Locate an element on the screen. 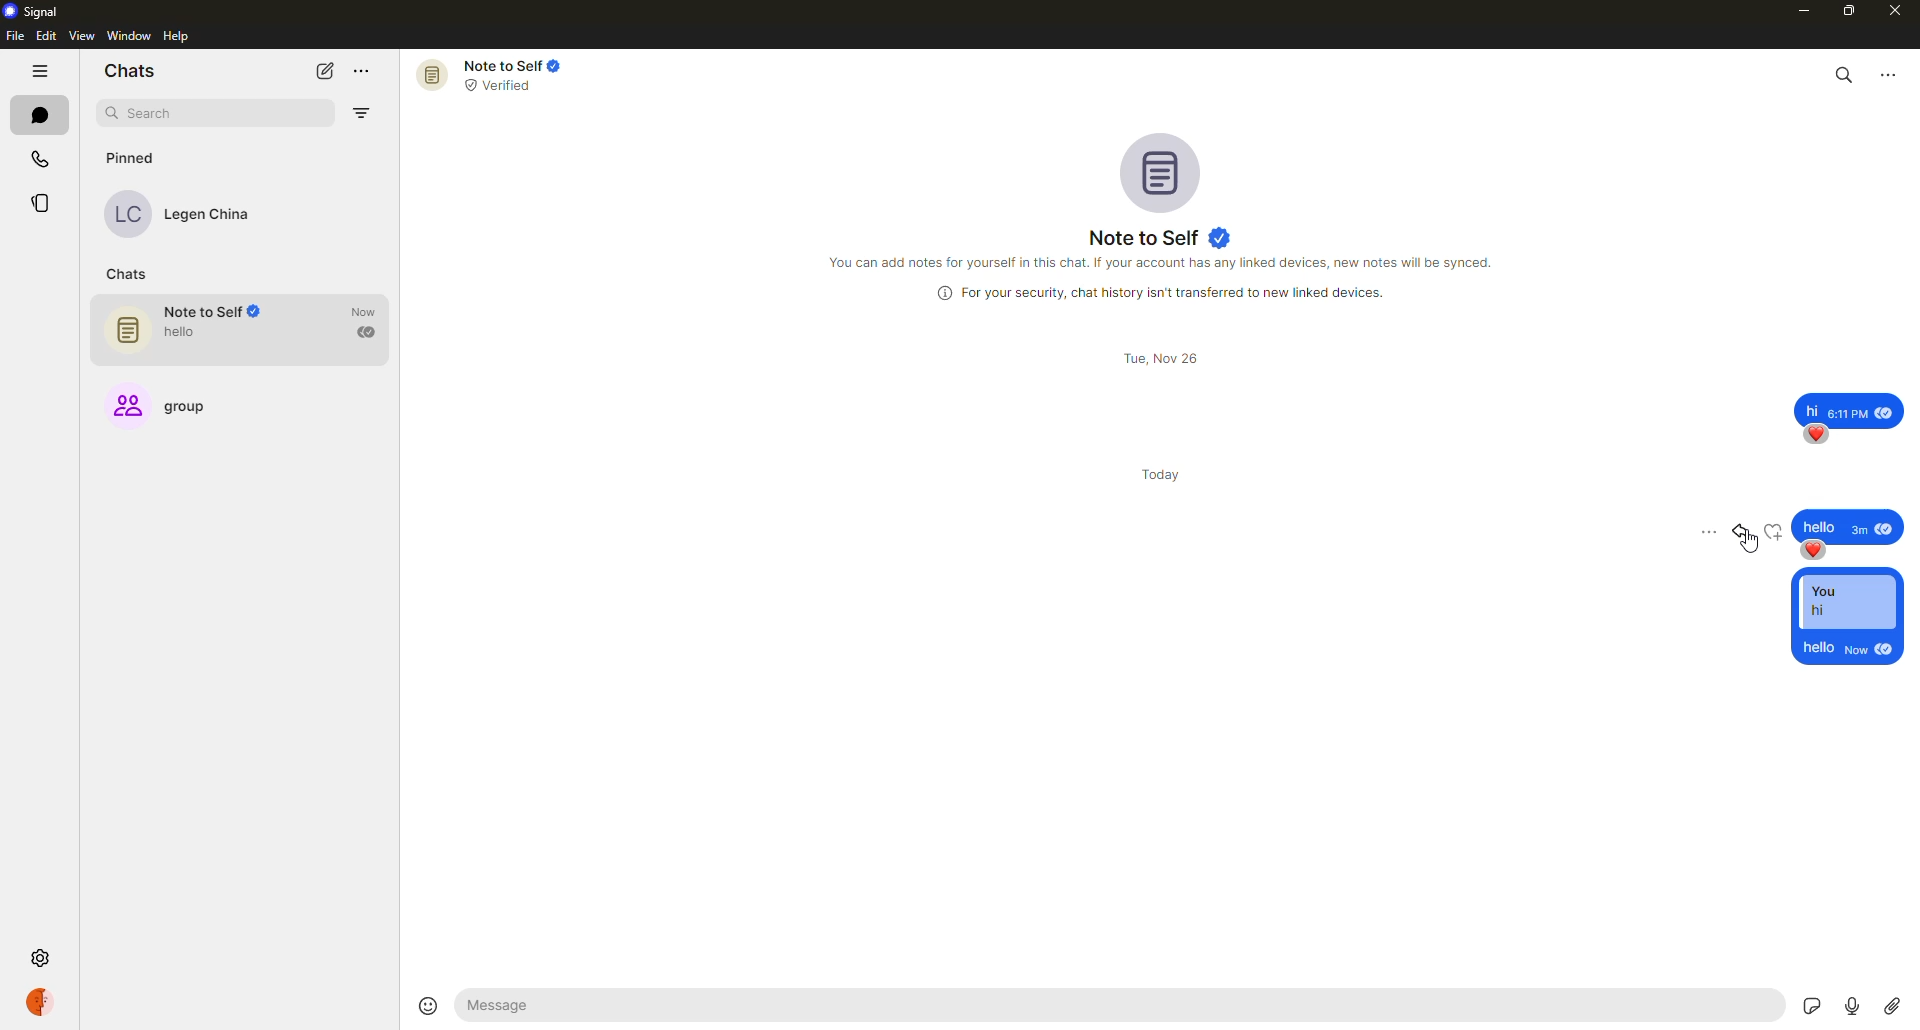  note to self is located at coordinates (1161, 234).